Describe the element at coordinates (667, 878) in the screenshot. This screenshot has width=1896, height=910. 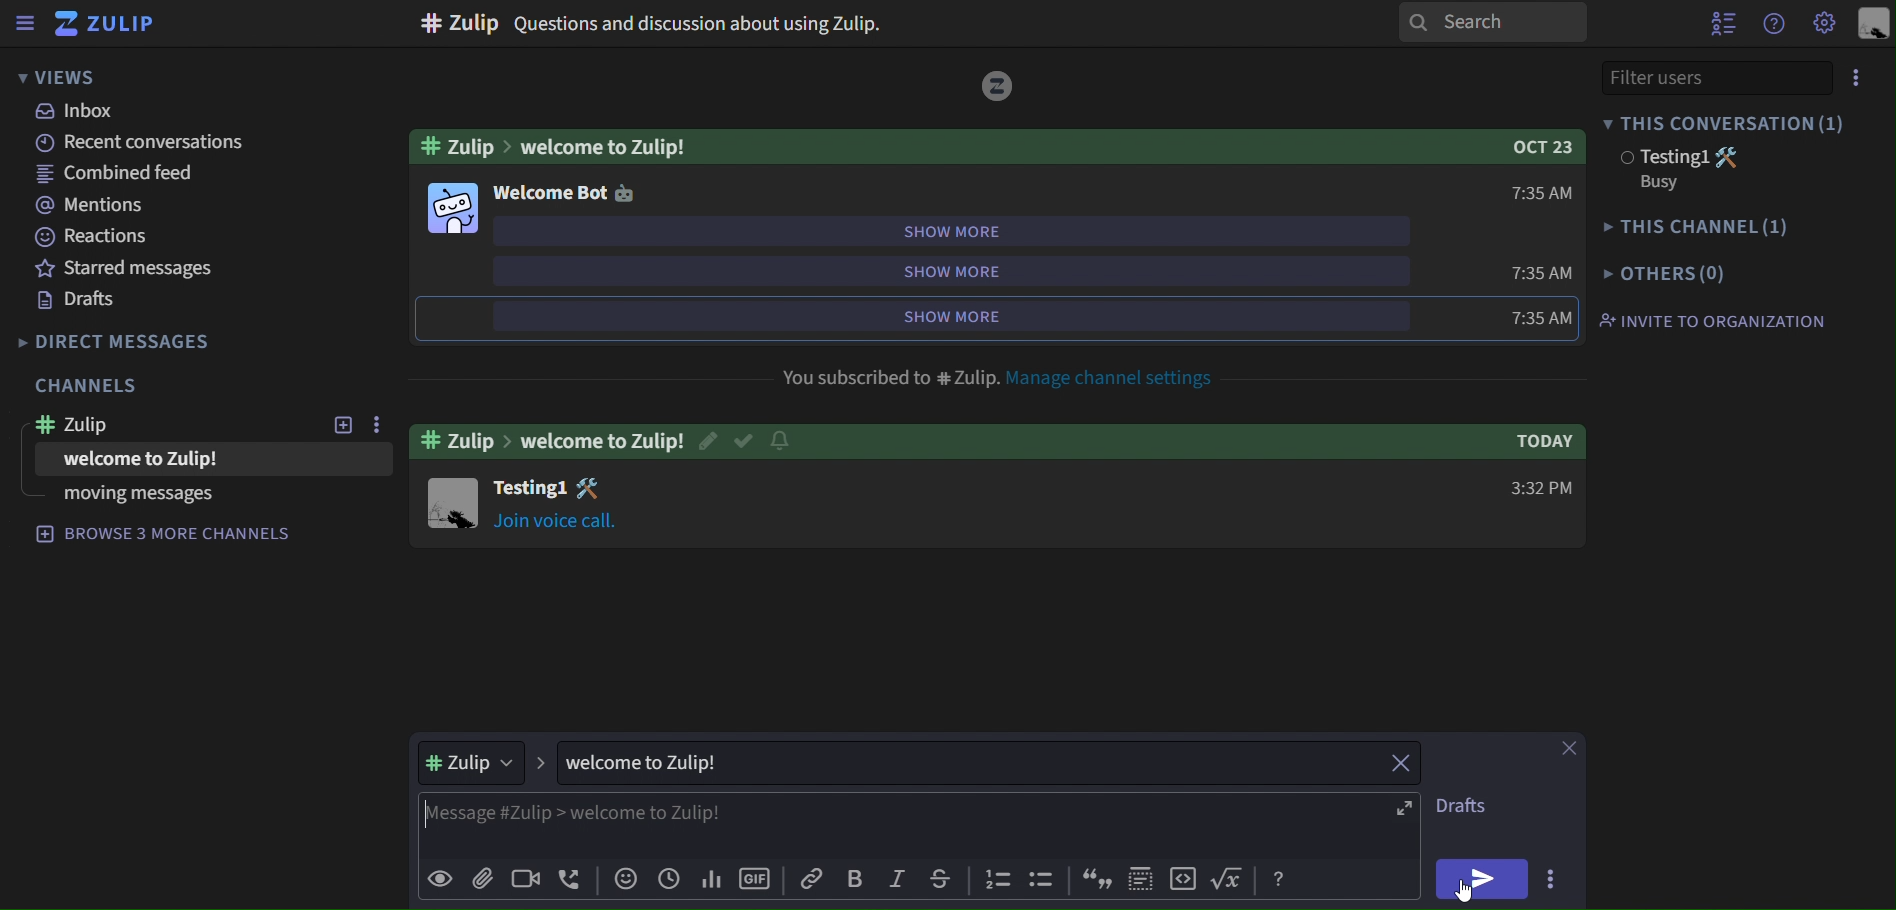
I see `add global time` at that location.